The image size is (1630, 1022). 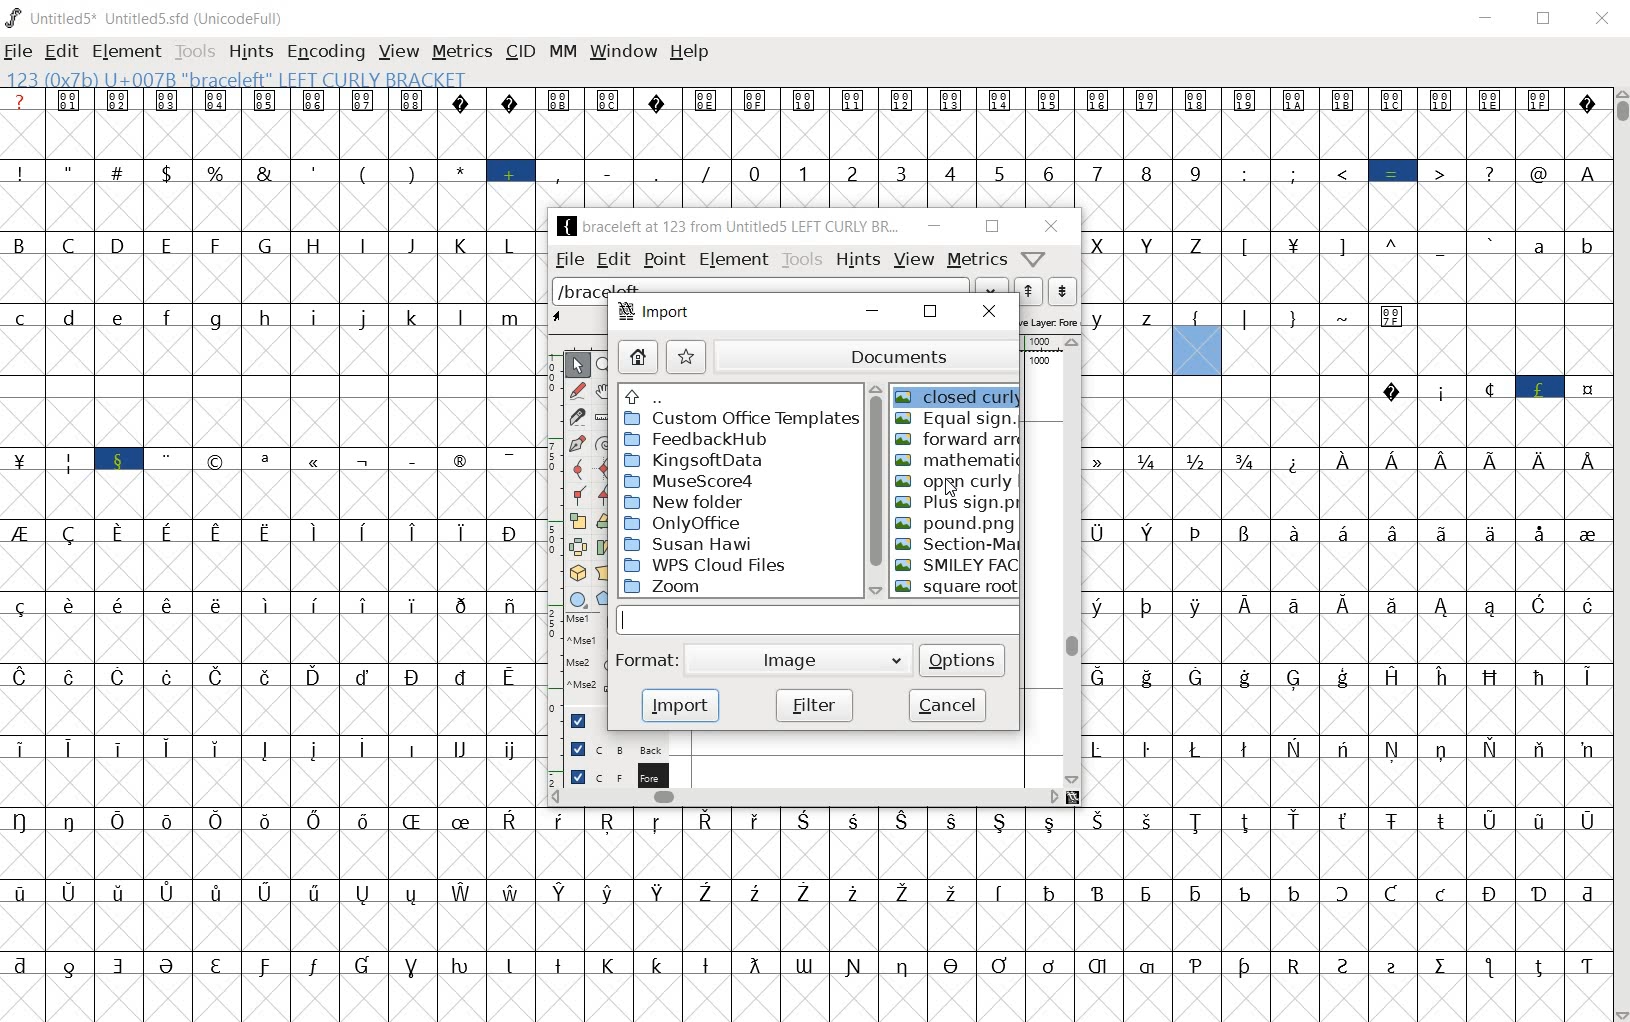 What do you see at coordinates (707, 564) in the screenshot?
I see `WPS Cloud Files` at bounding box center [707, 564].